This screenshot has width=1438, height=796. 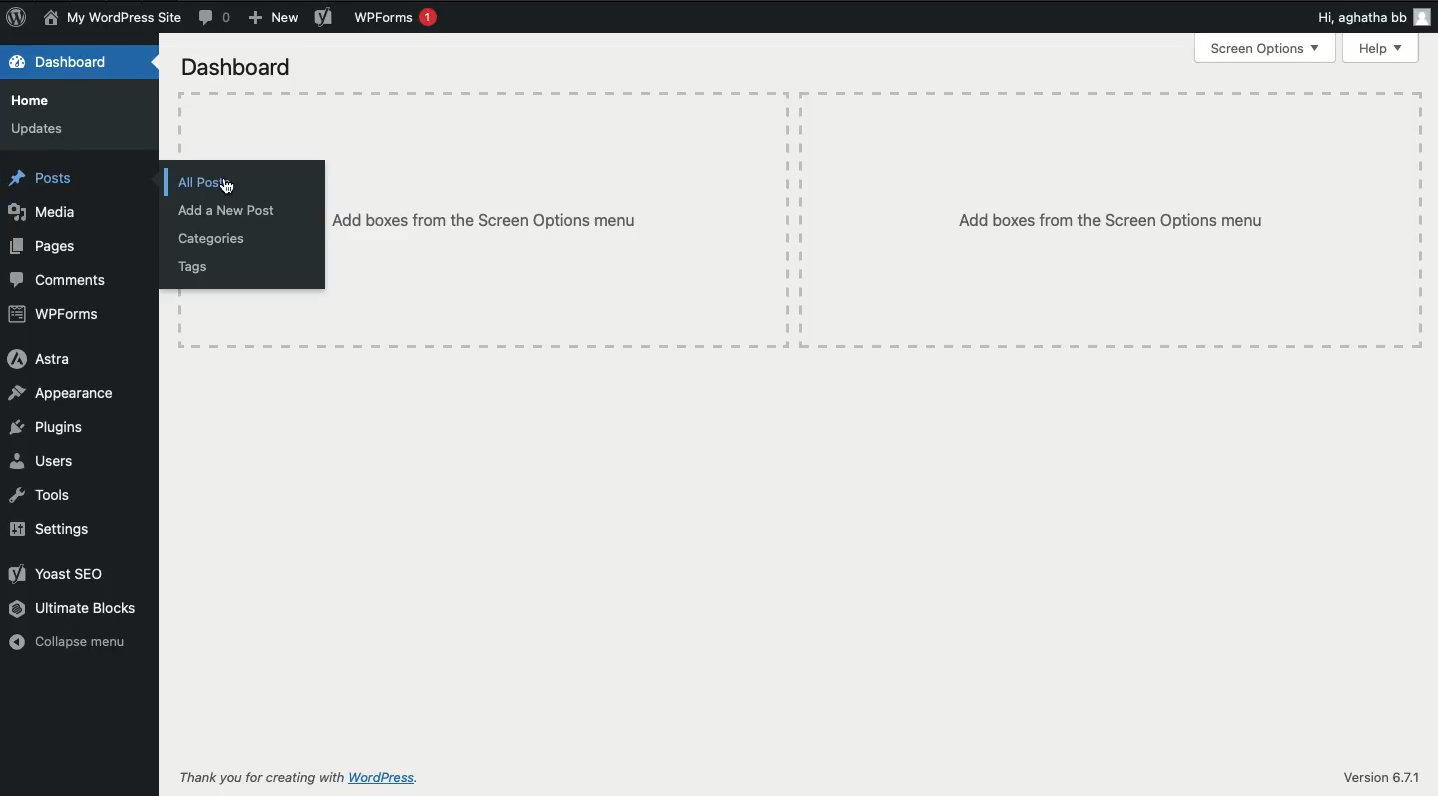 What do you see at coordinates (217, 16) in the screenshot?
I see `Comments` at bounding box center [217, 16].